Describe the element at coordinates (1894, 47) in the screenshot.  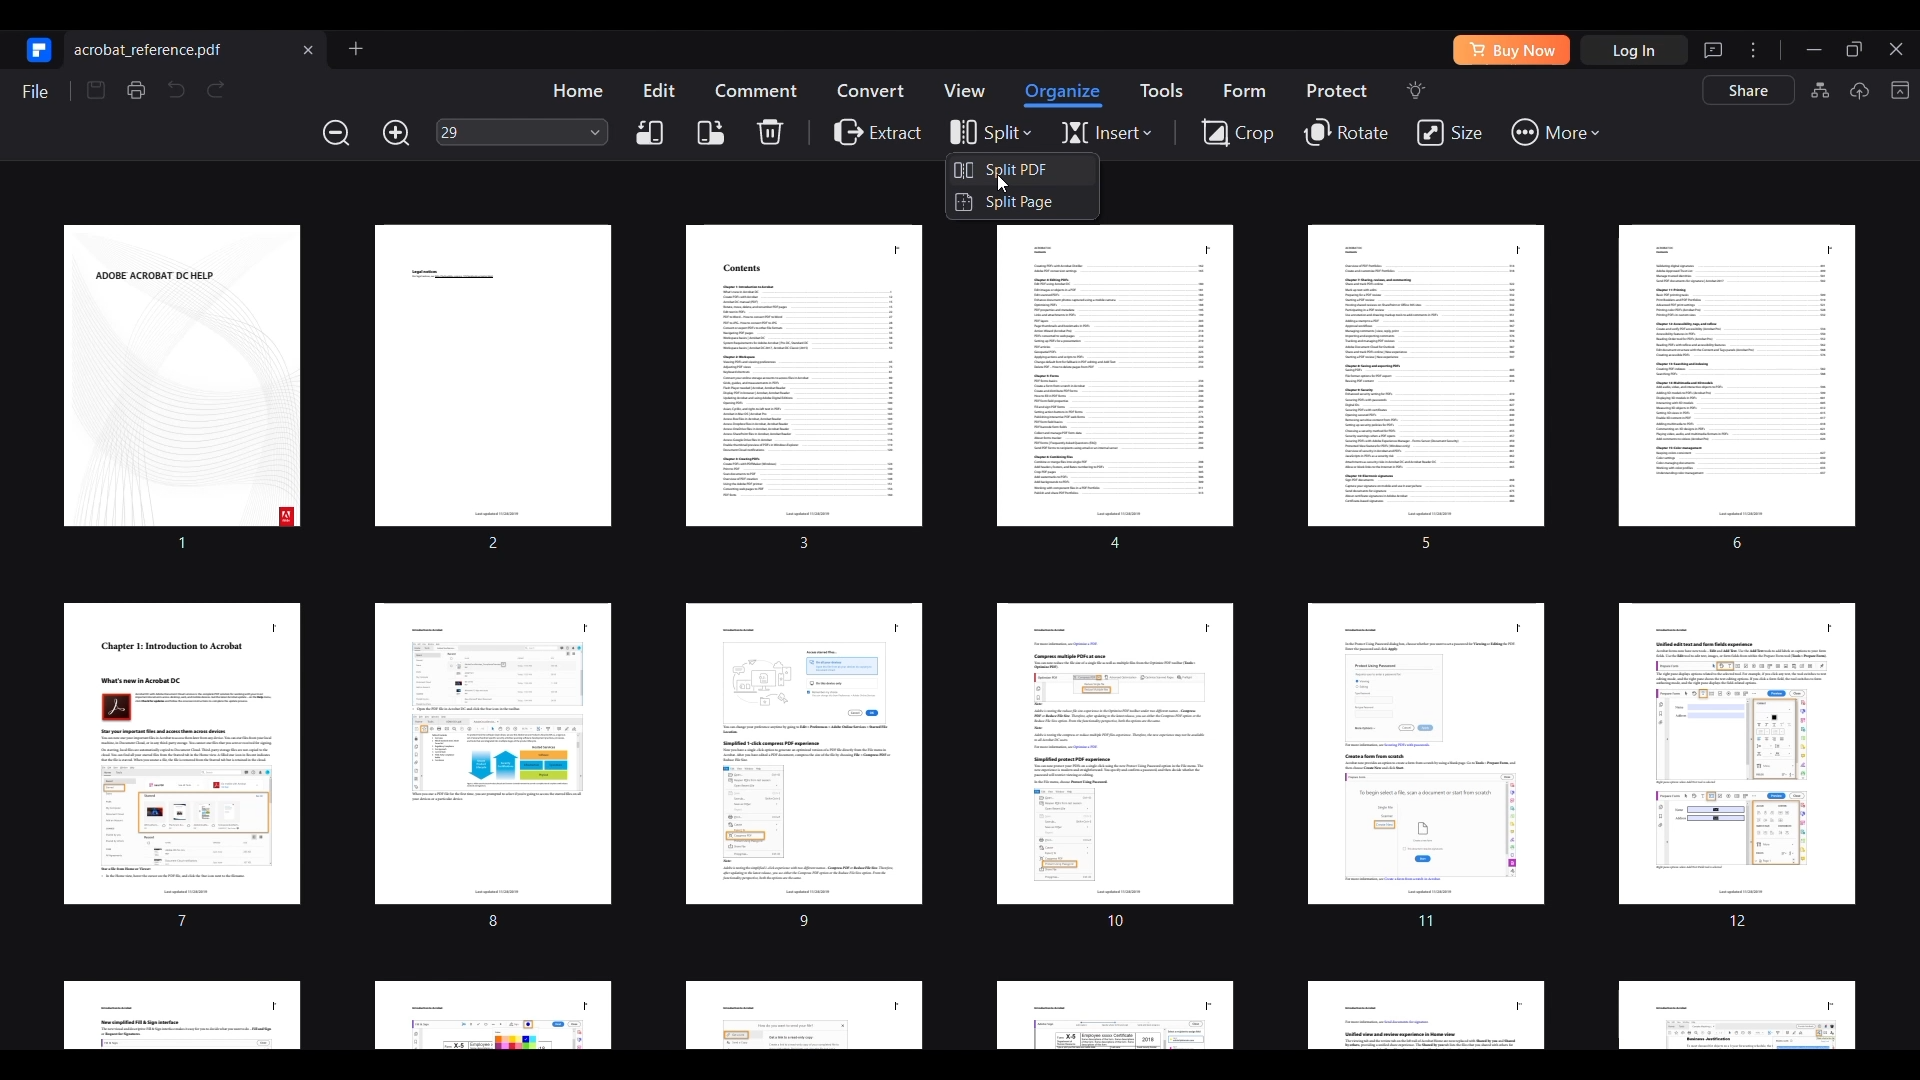
I see `Close` at that location.